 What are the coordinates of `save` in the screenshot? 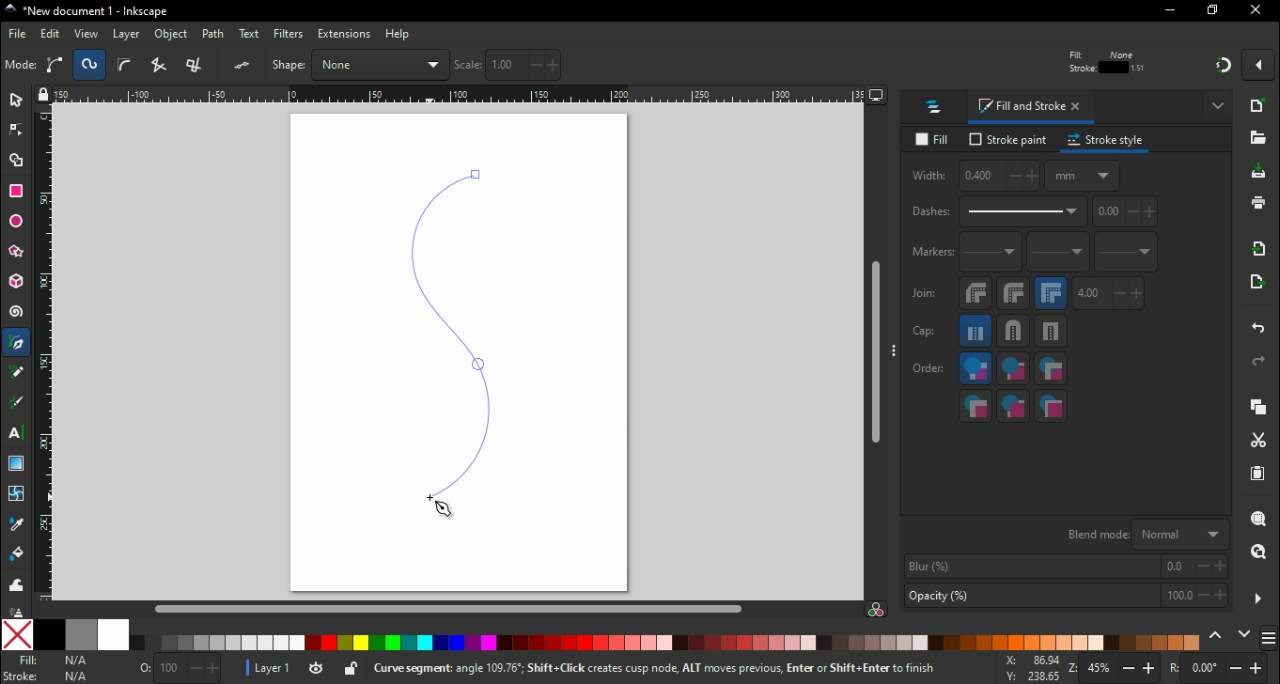 It's located at (1259, 176).